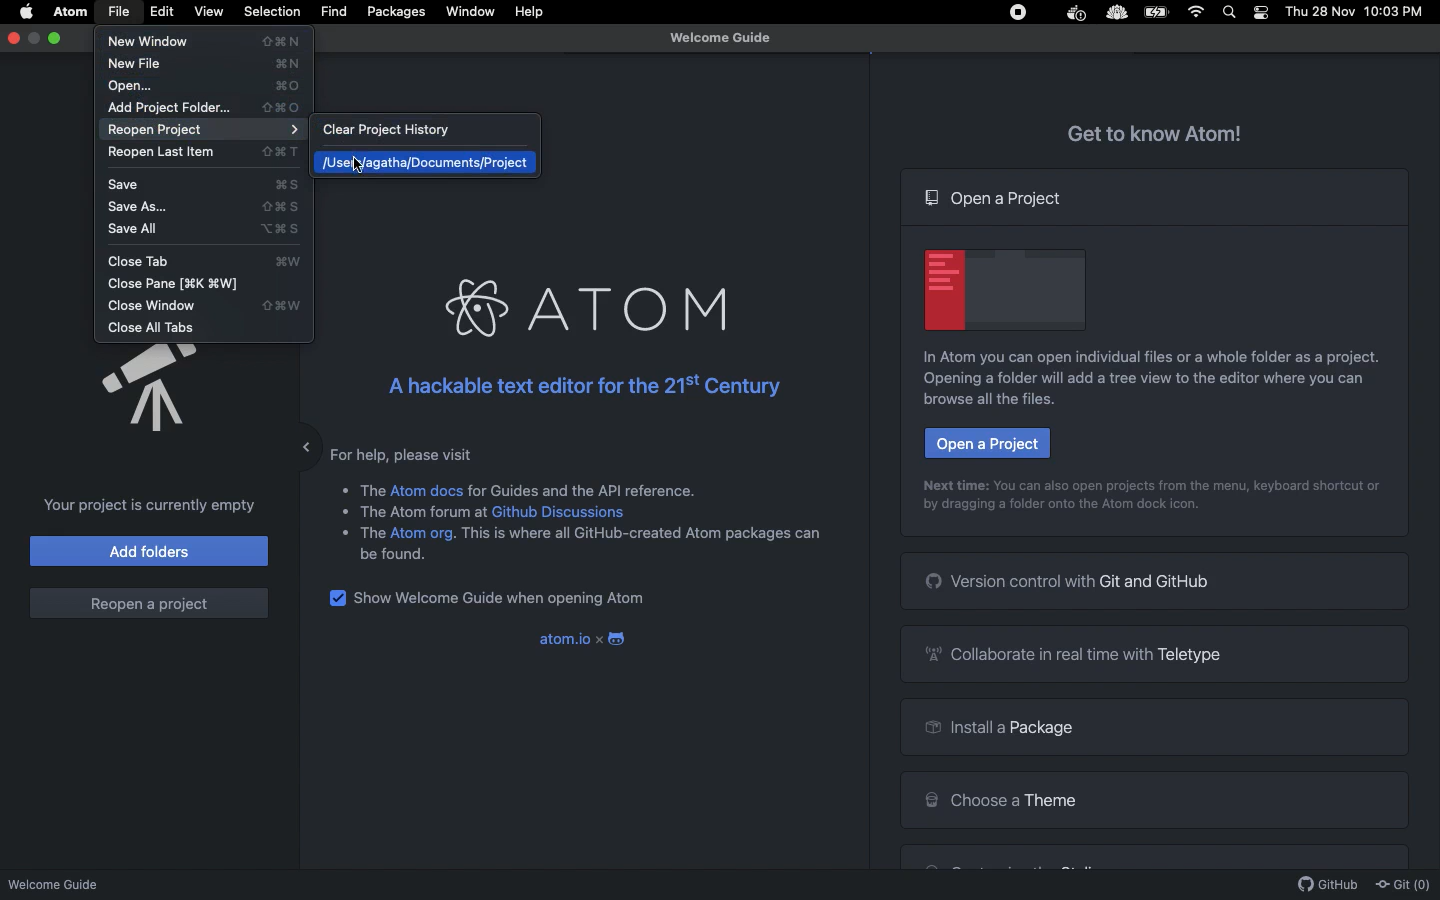 This screenshot has width=1440, height=900. I want to click on Clear project history, so click(407, 132).